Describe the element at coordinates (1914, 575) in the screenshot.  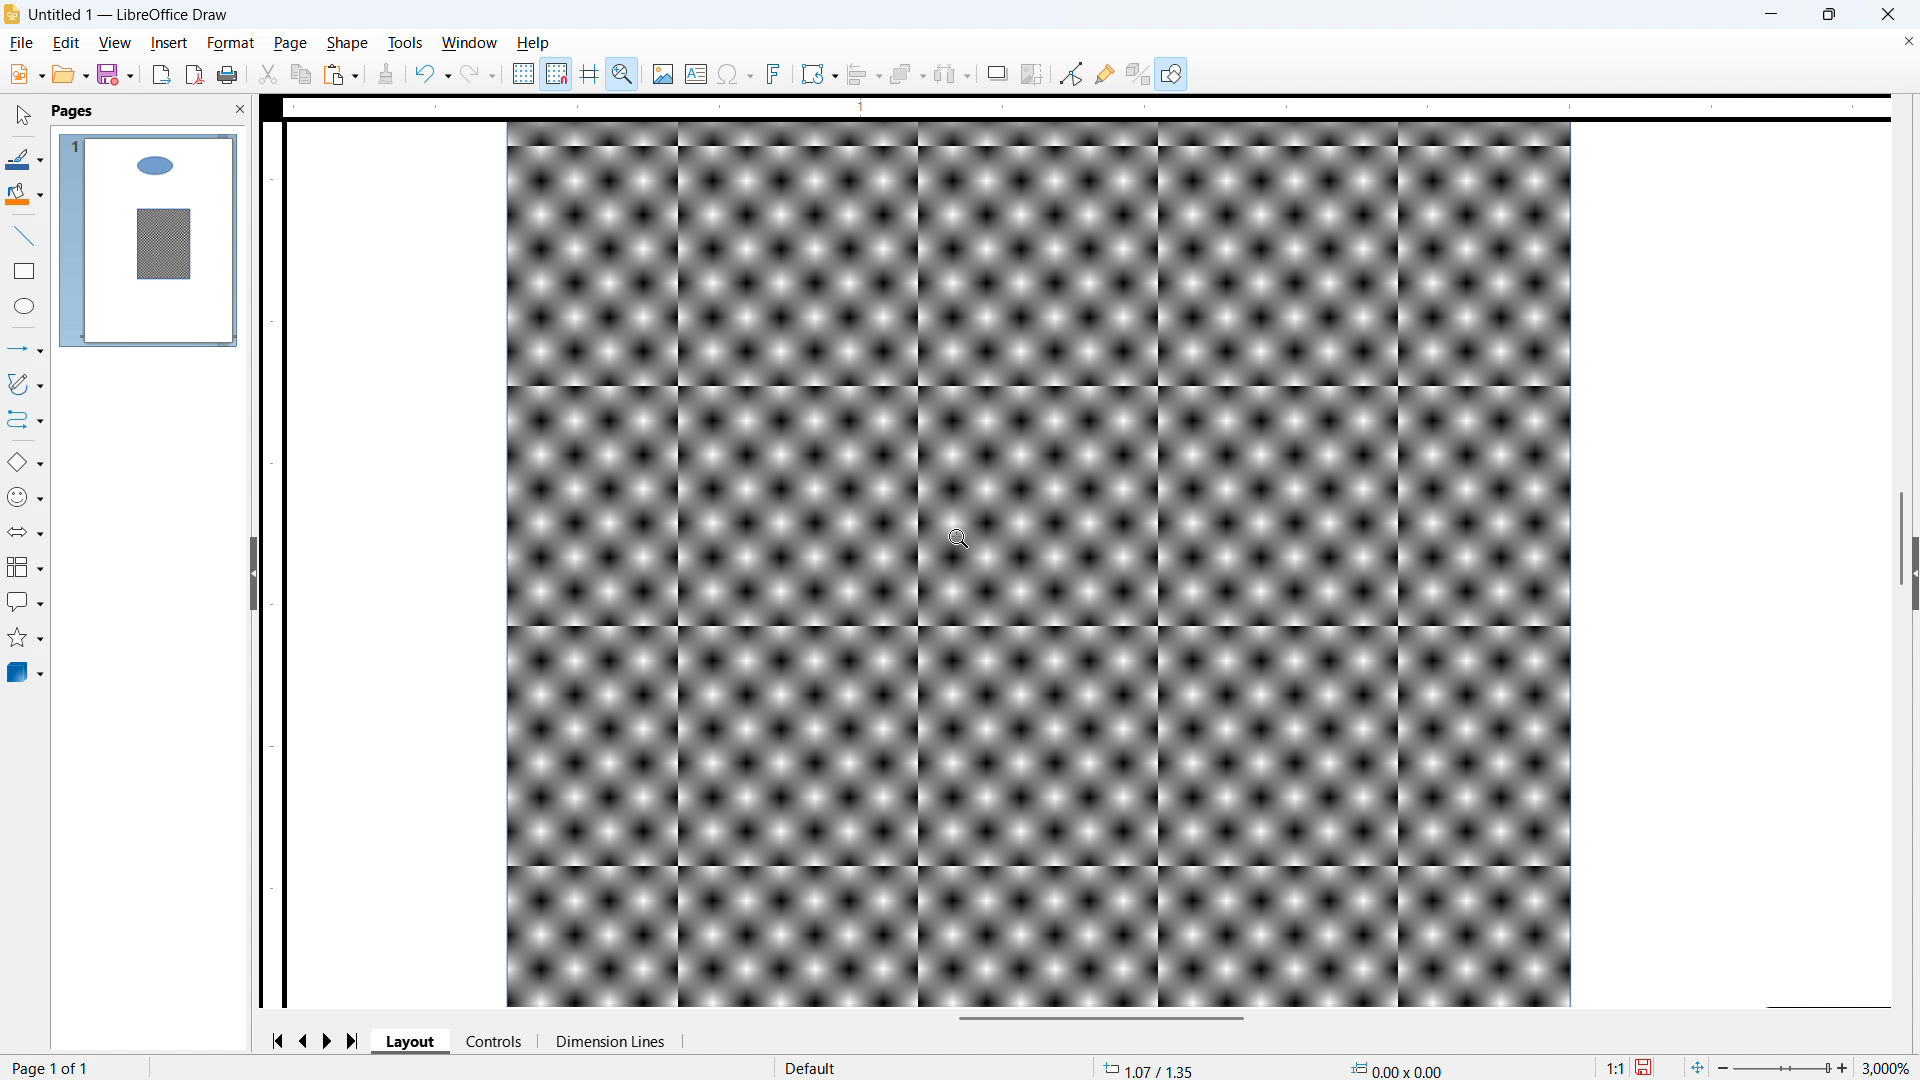
I see `Expand panel ` at that location.